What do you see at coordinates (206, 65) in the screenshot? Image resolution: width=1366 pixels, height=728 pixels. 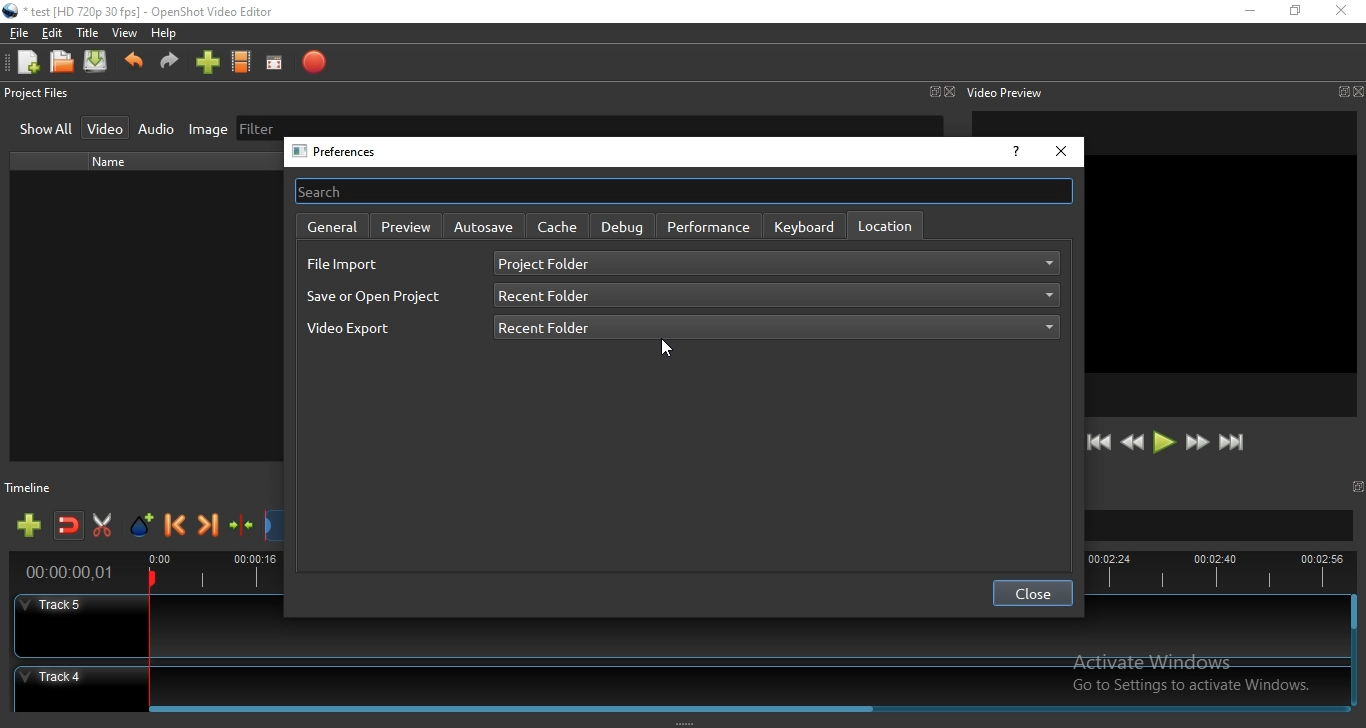 I see `import files` at bounding box center [206, 65].